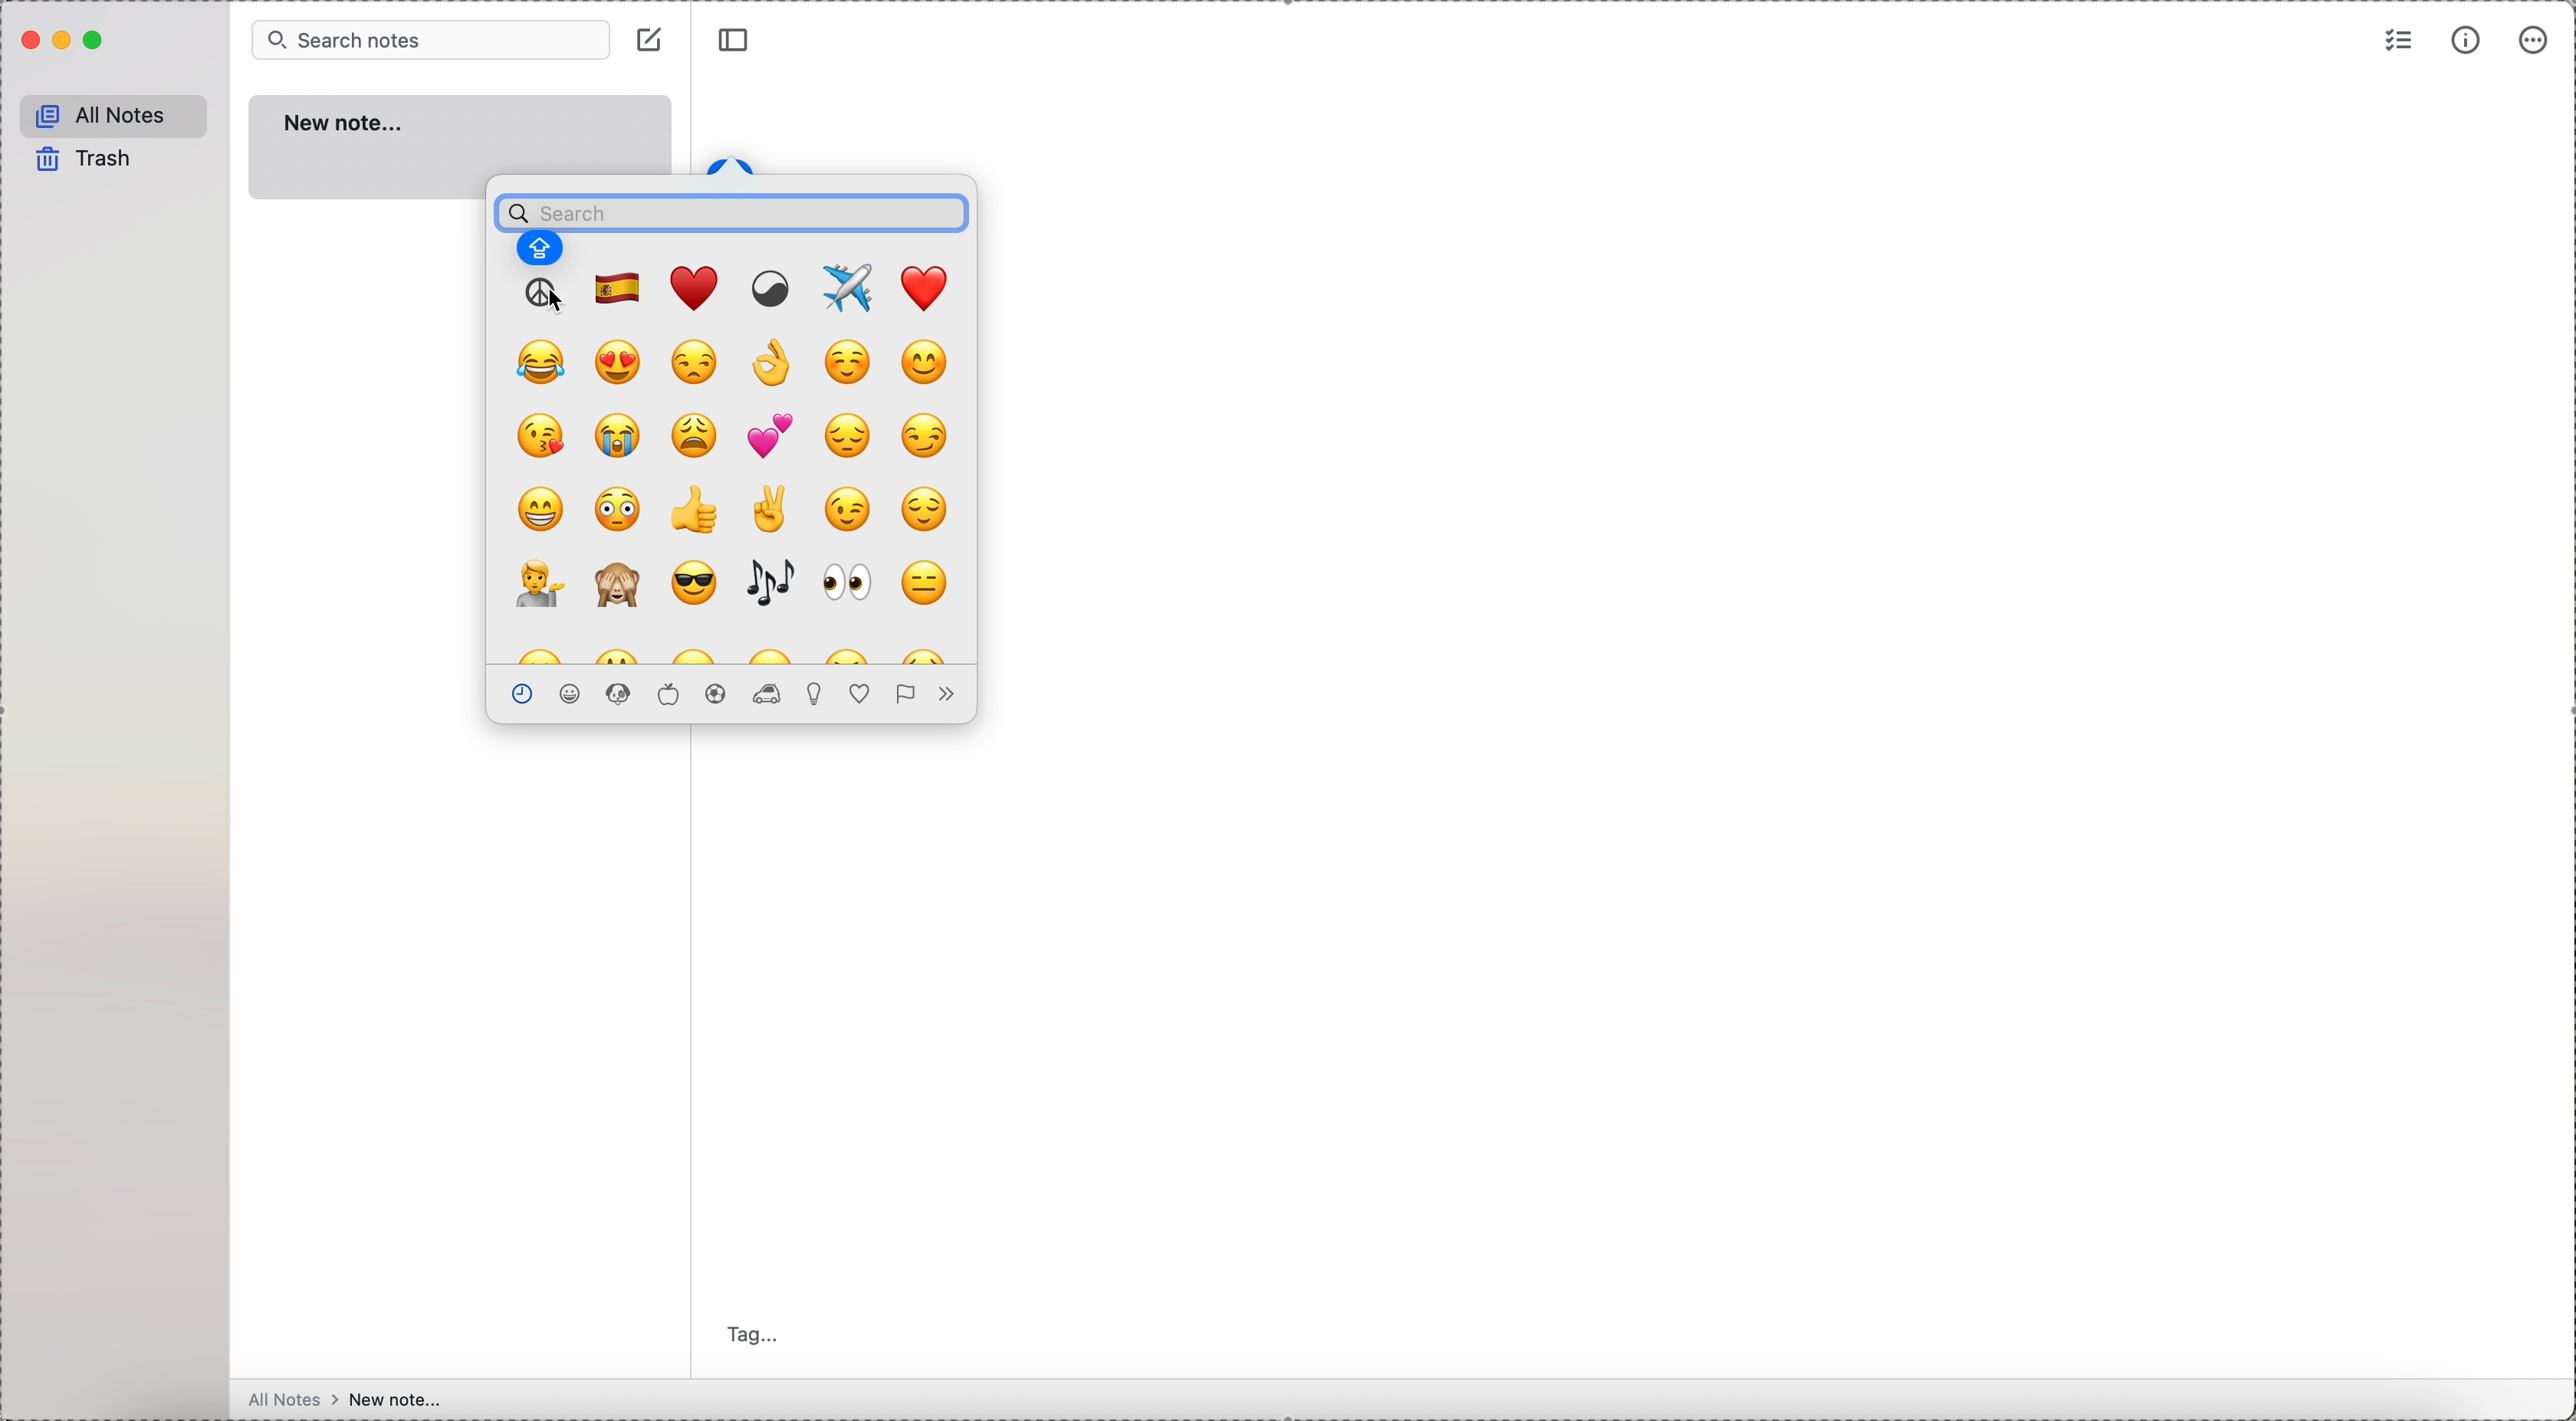 Image resolution: width=2576 pixels, height=1421 pixels. What do you see at coordinates (770, 586) in the screenshot?
I see `emoji` at bounding box center [770, 586].